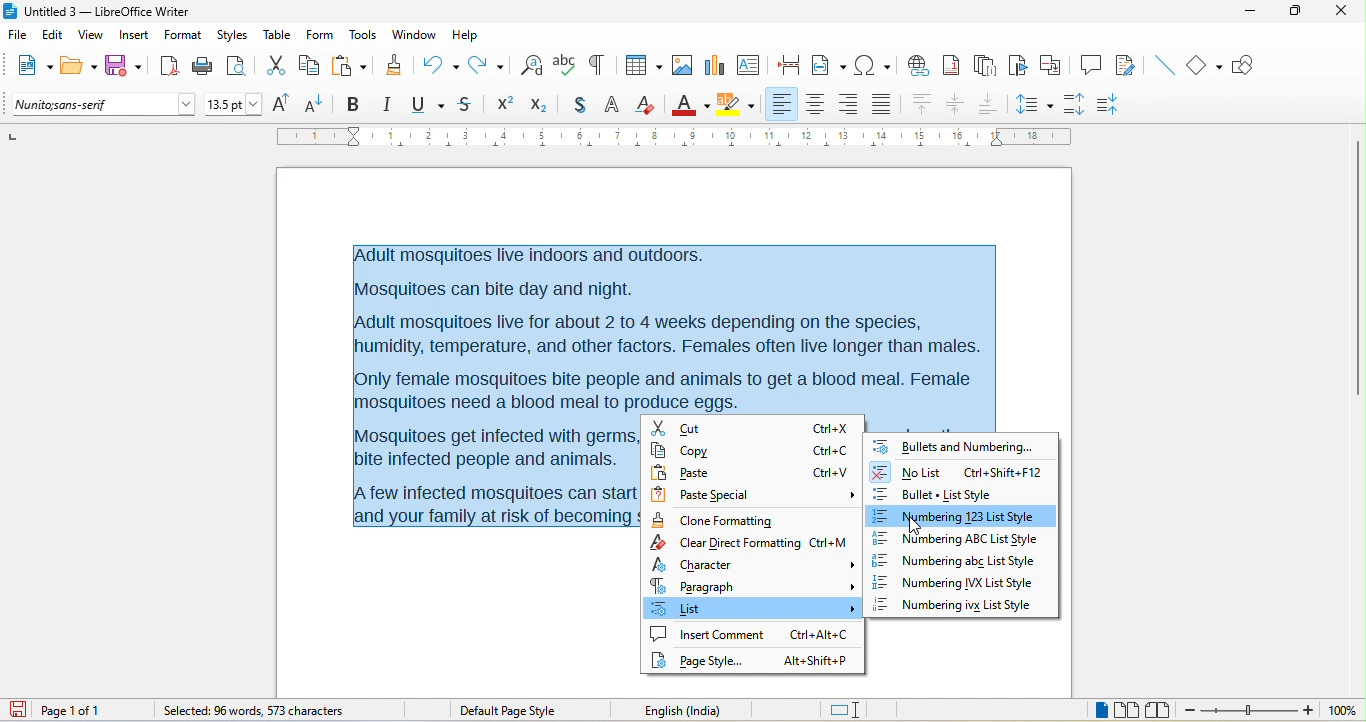  What do you see at coordinates (988, 104) in the screenshot?
I see `align bottom` at bounding box center [988, 104].